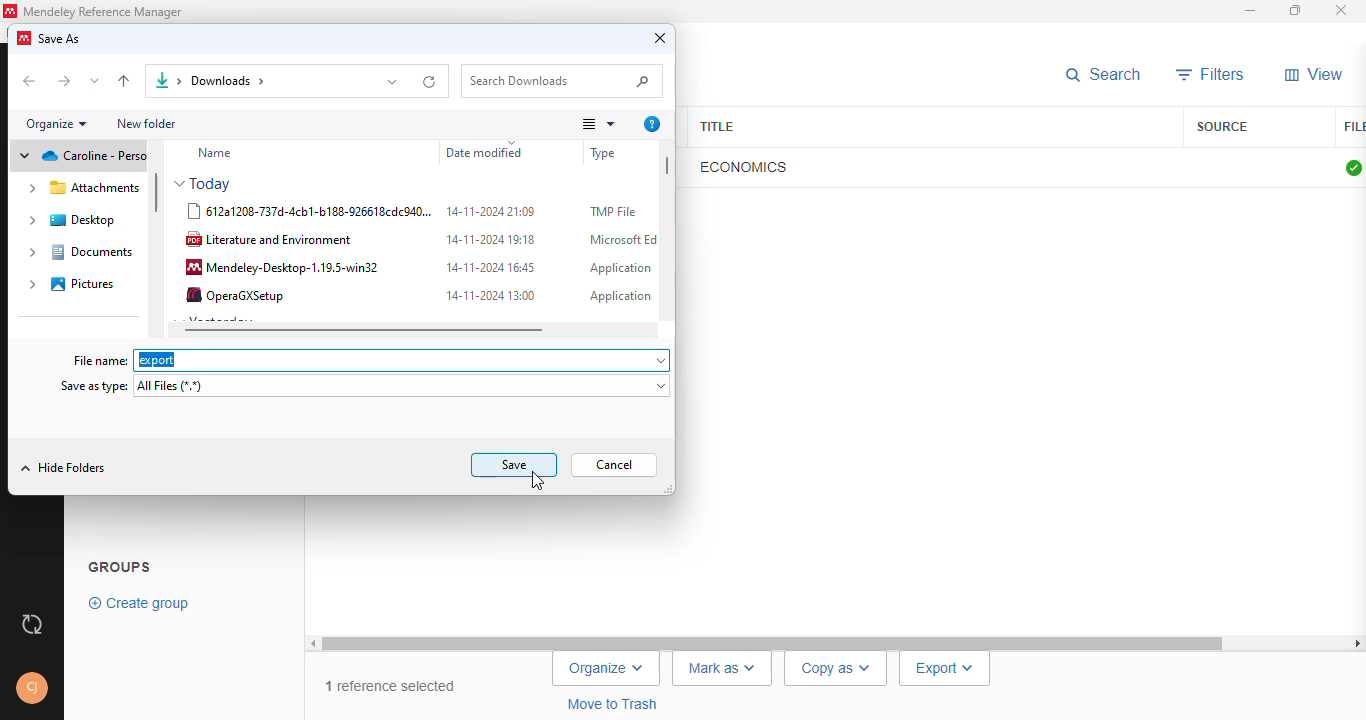 The height and width of the screenshot is (720, 1366). I want to click on 14-11-2024 16:45, so click(490, 267).